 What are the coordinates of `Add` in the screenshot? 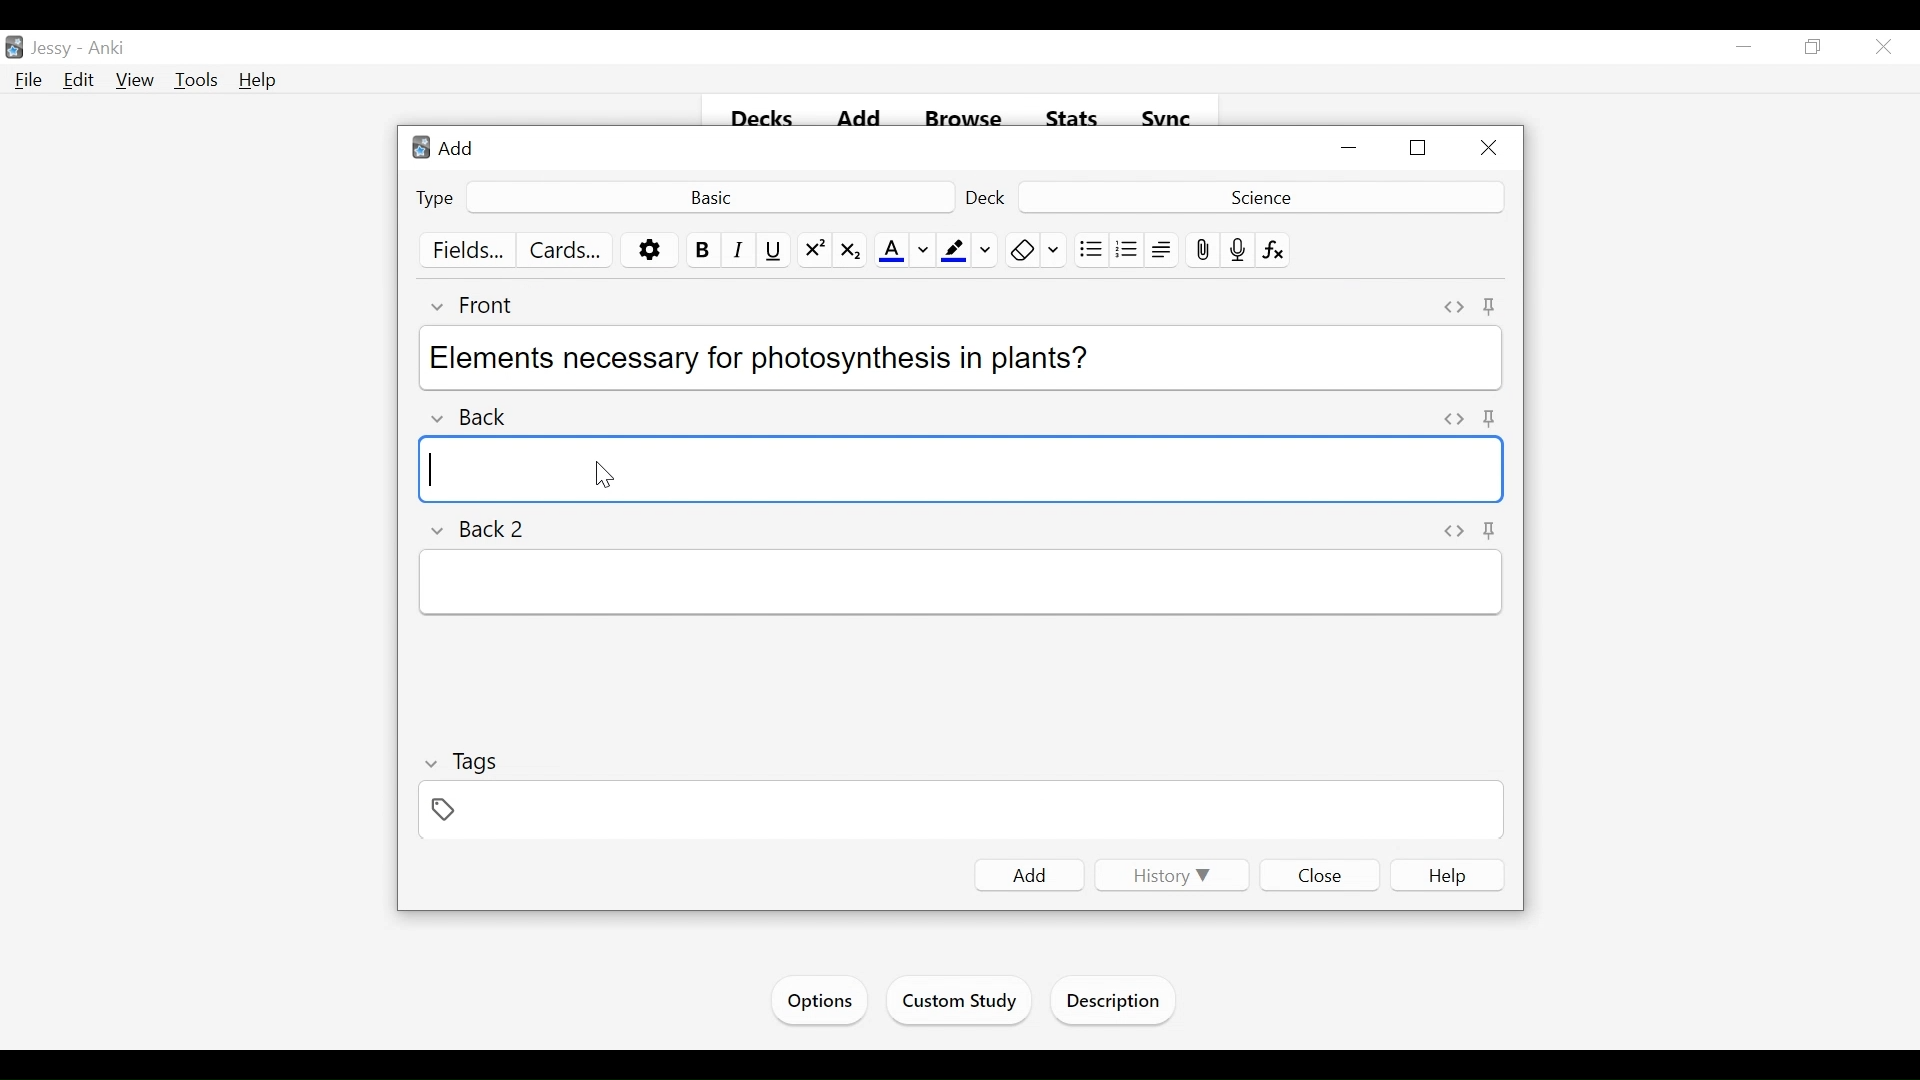 It's located at (1030, 875).